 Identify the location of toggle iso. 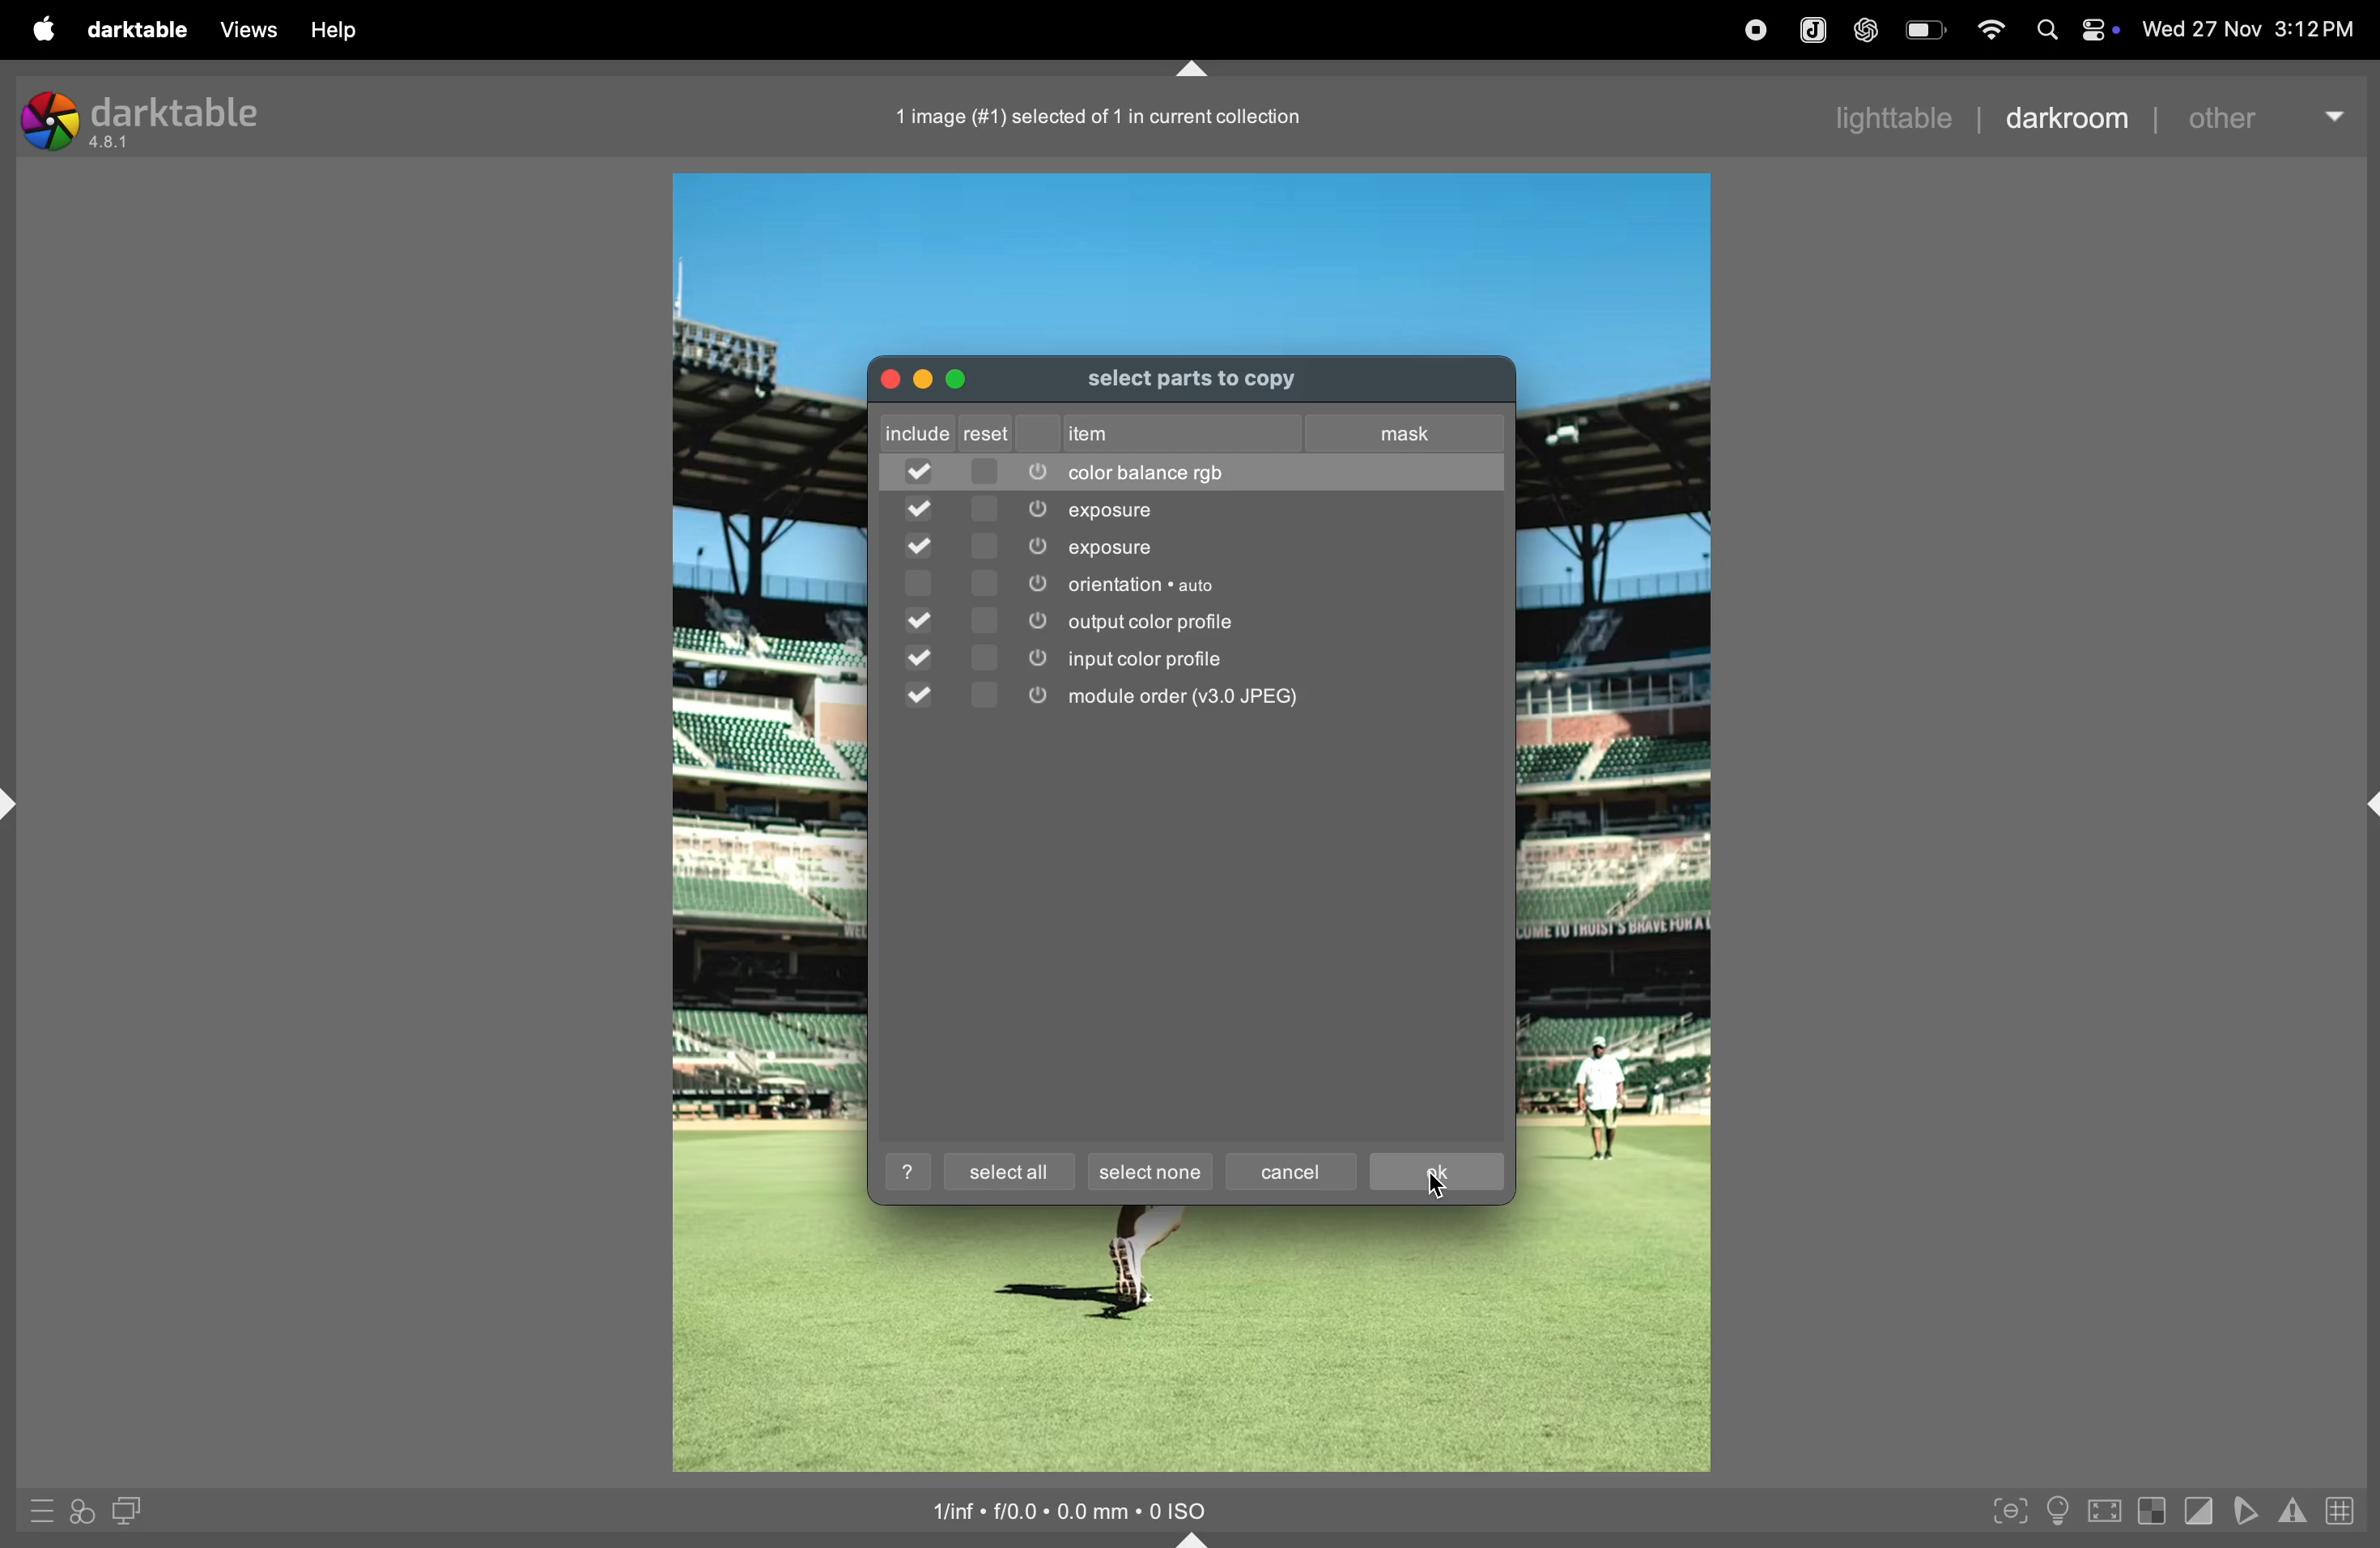
(2058, 1509).